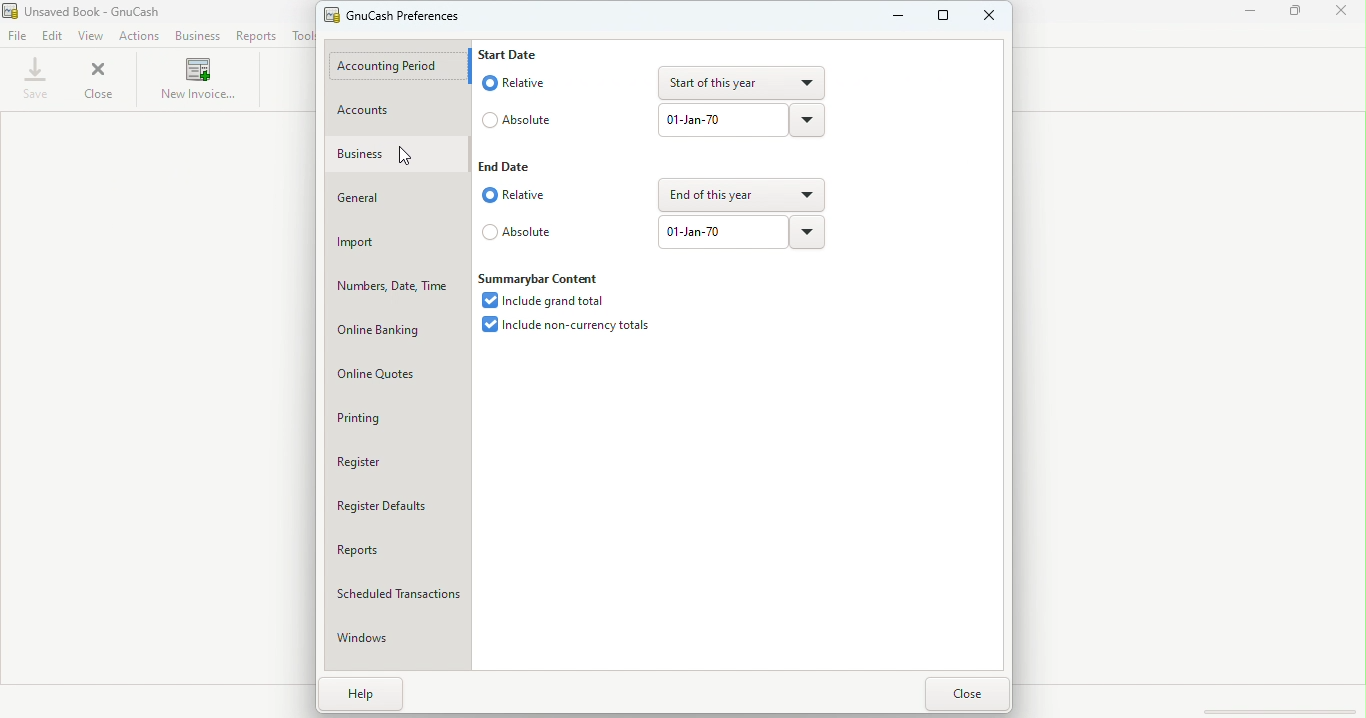  Describe the element at coordinates (811, 233) in the screenshot. I see `Drop down` at that location.